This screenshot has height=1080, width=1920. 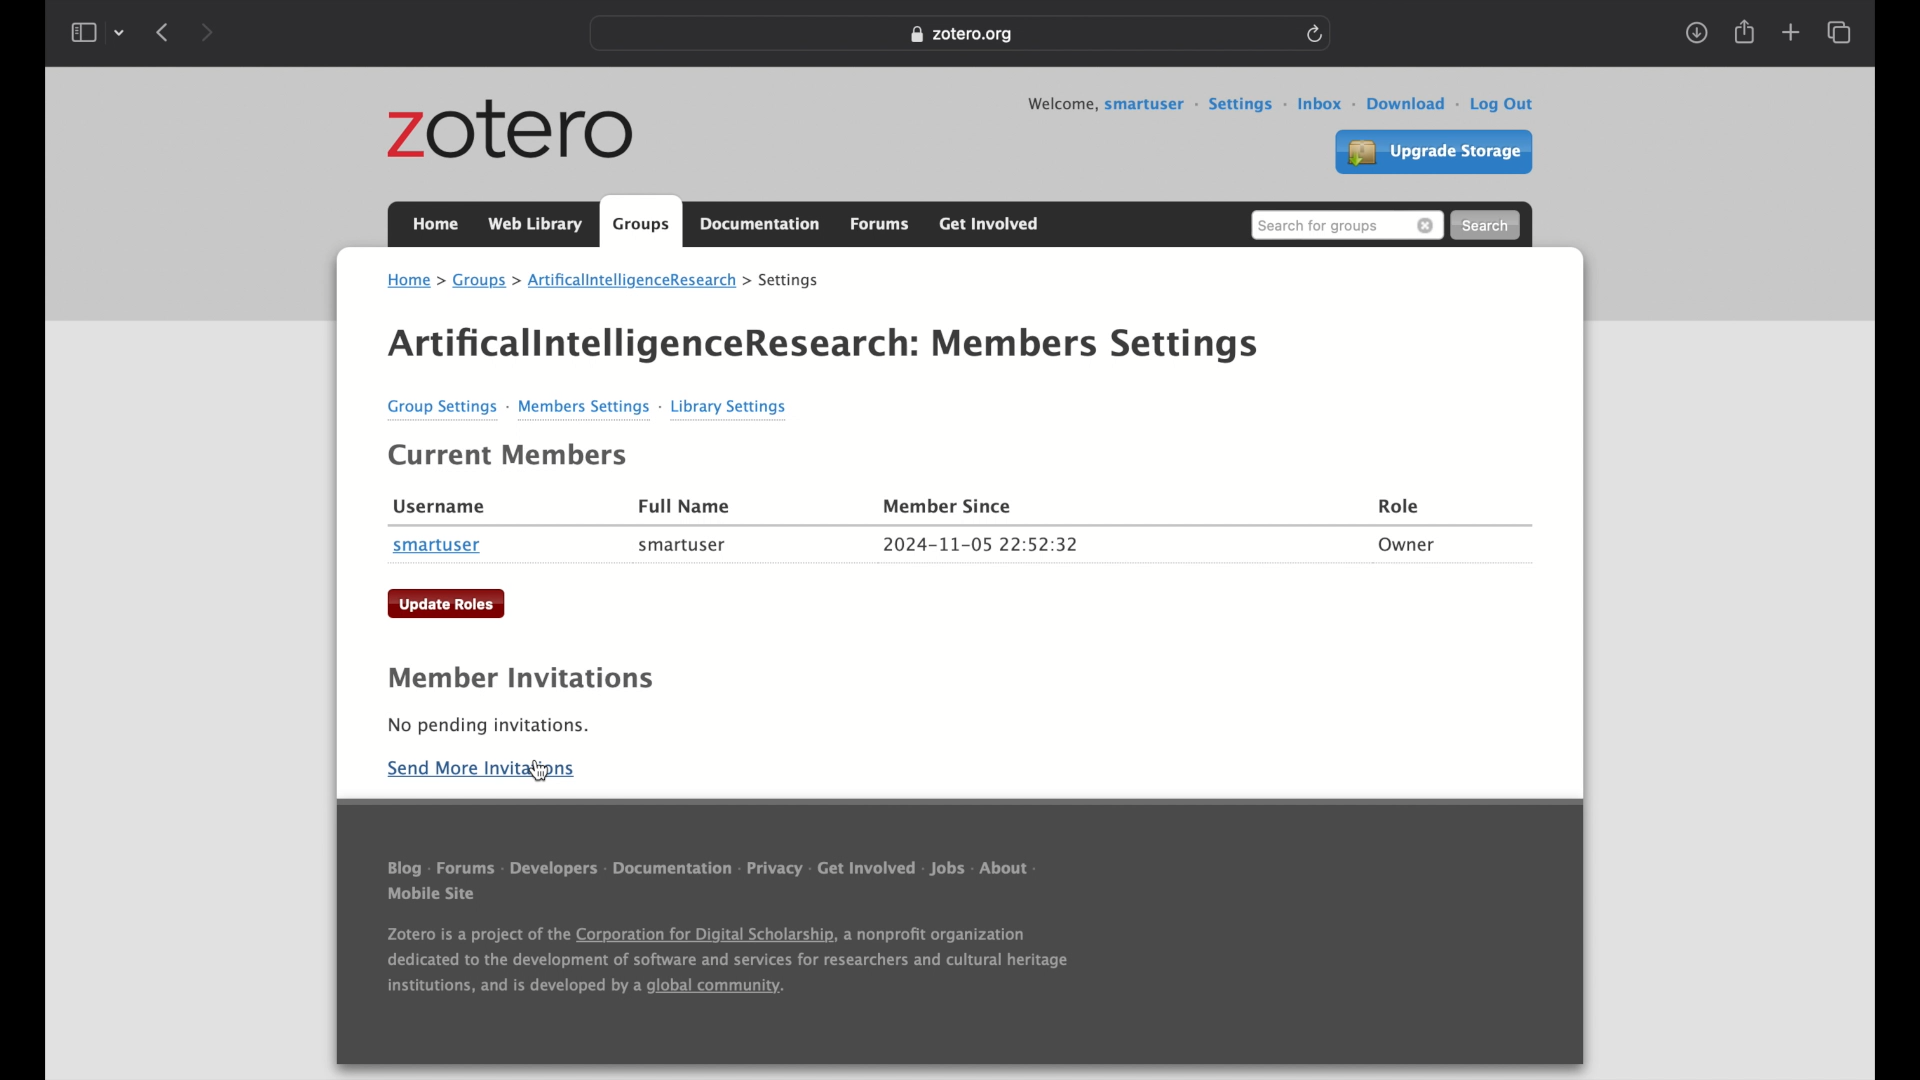 I want to click on update roles, so click(x=446, y=604).